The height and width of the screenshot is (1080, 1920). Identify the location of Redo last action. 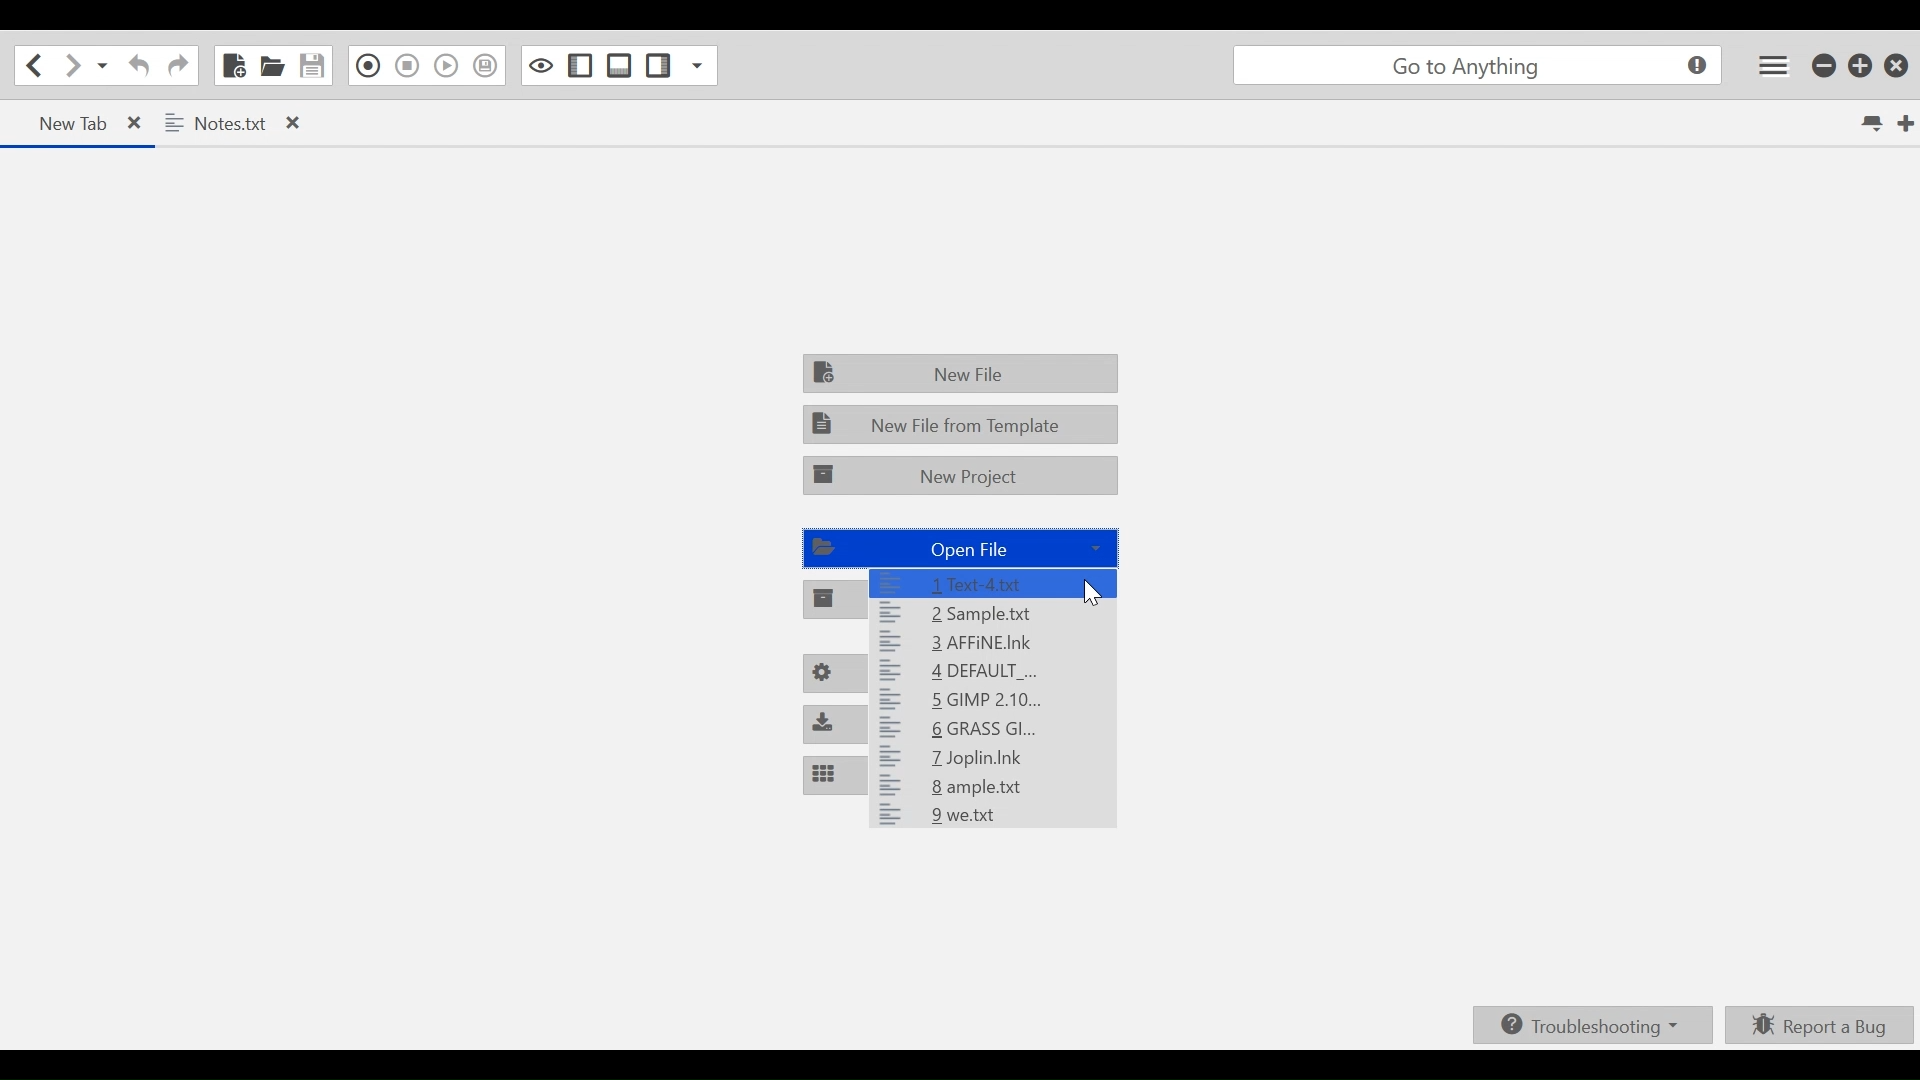
(177, 66).